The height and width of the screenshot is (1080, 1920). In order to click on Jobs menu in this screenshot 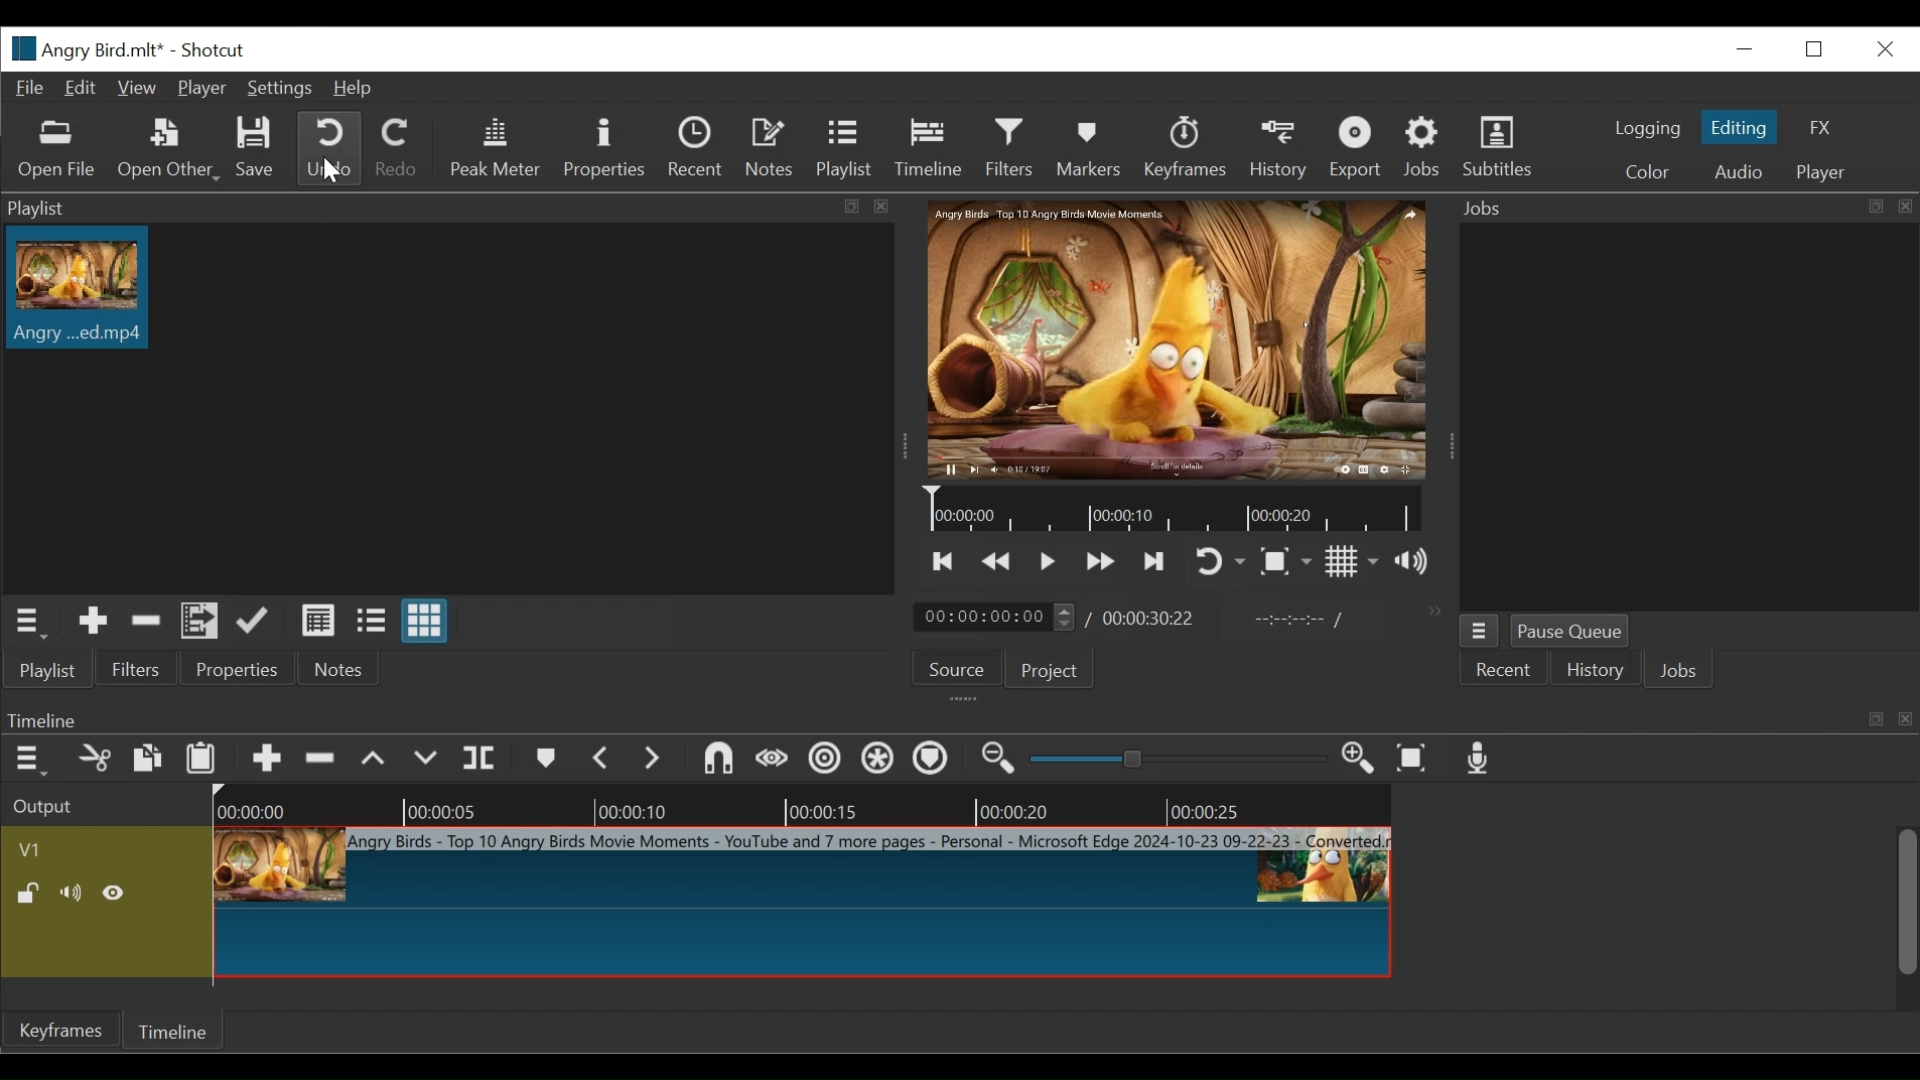, I will do `click(1479, 631)`.